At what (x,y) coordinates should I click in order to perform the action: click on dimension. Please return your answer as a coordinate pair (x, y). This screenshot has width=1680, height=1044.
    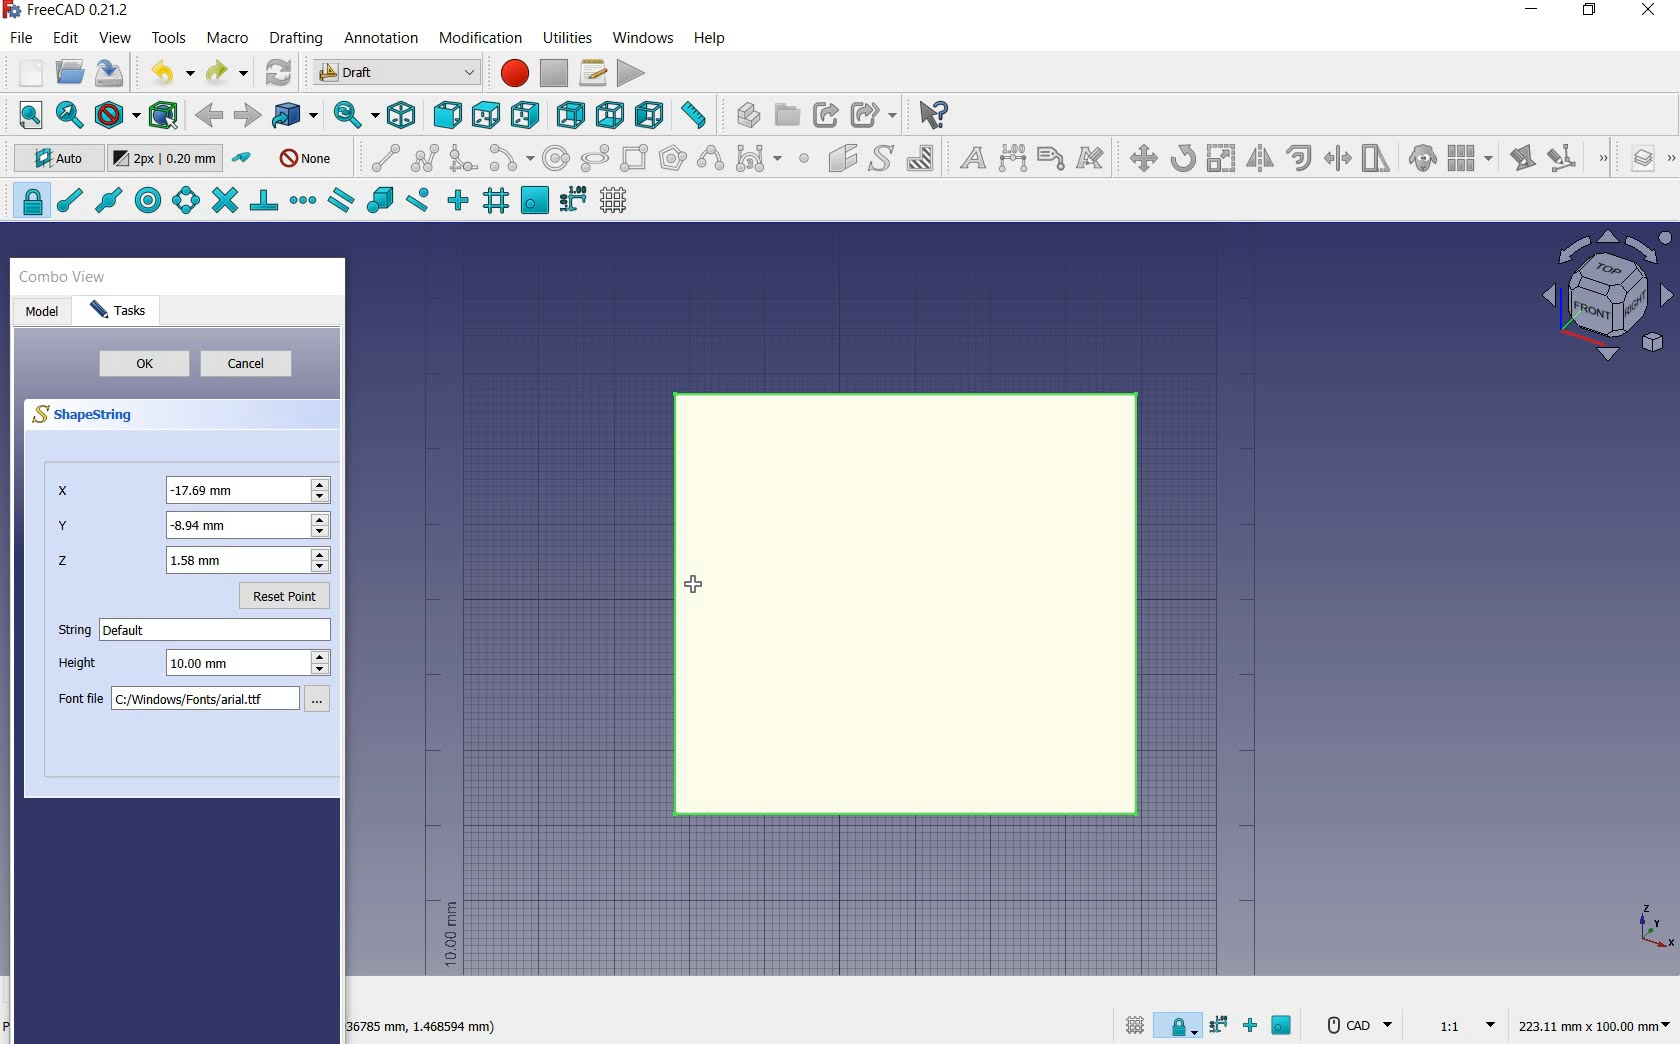
    Looking at the image, I should click on (1014, 160).